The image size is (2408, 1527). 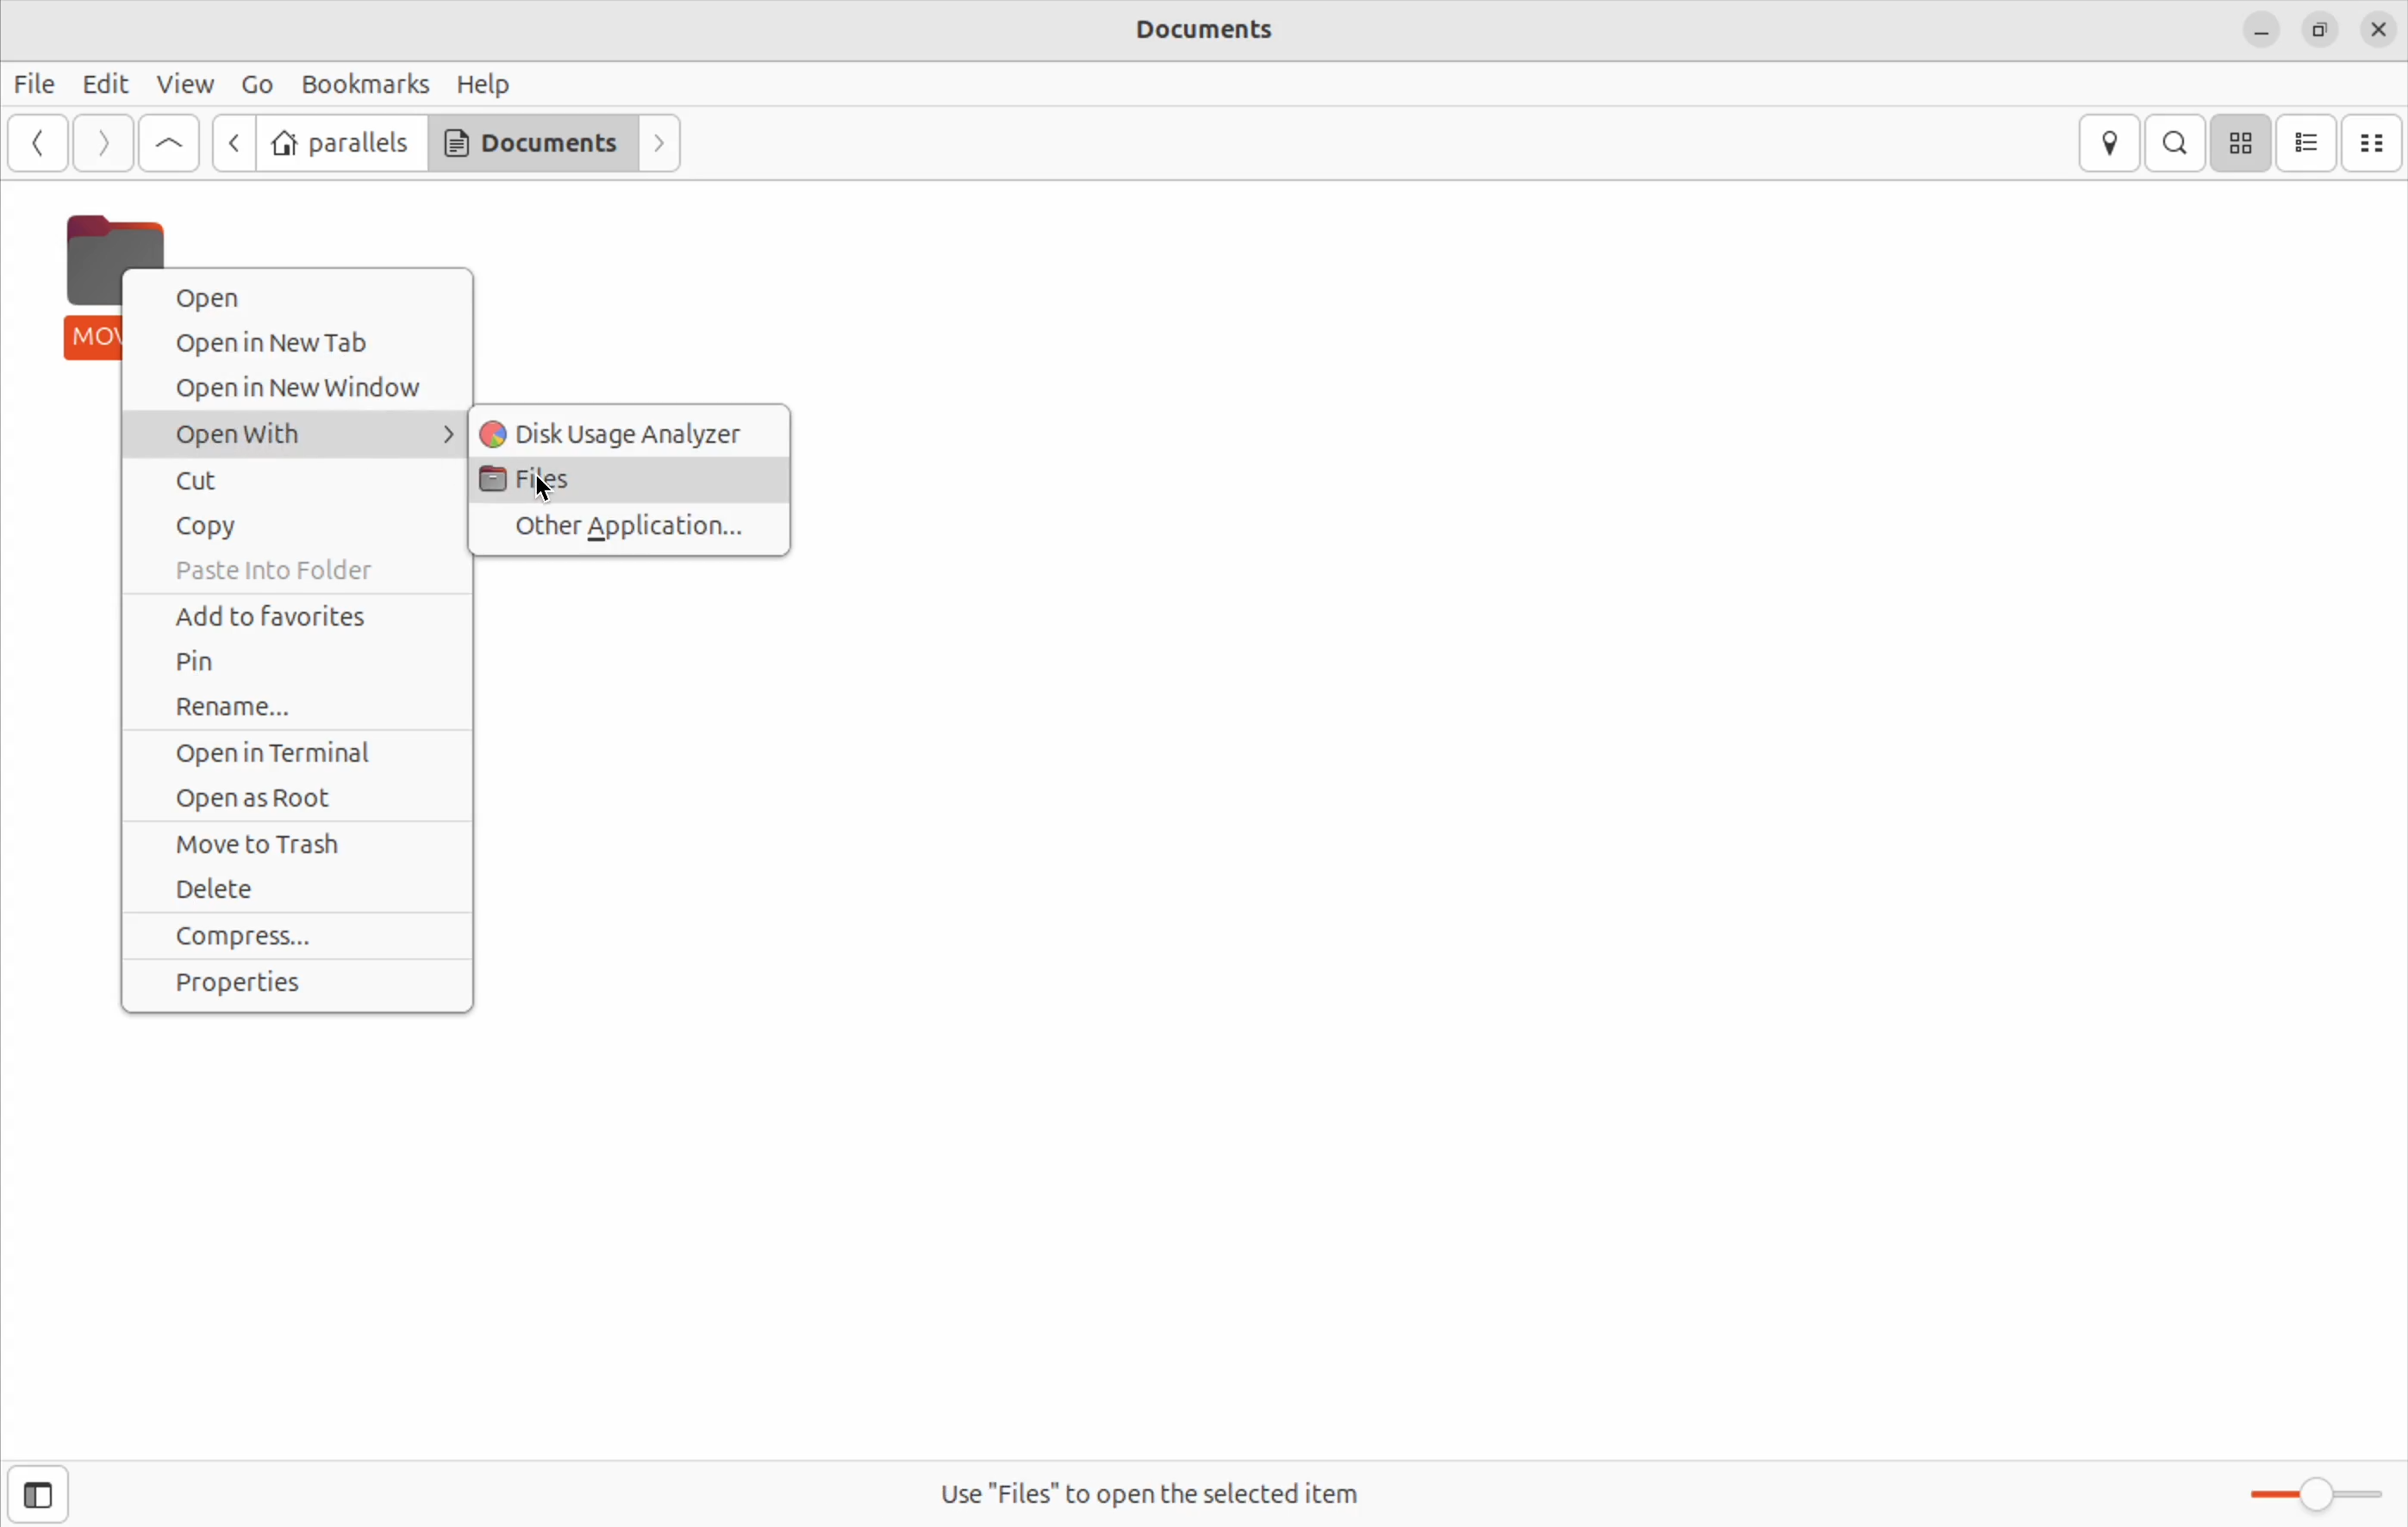 What do you see at coordinates (346, 143) in the screenshot?
I see `Parallels` at bounding box center [346, 143].